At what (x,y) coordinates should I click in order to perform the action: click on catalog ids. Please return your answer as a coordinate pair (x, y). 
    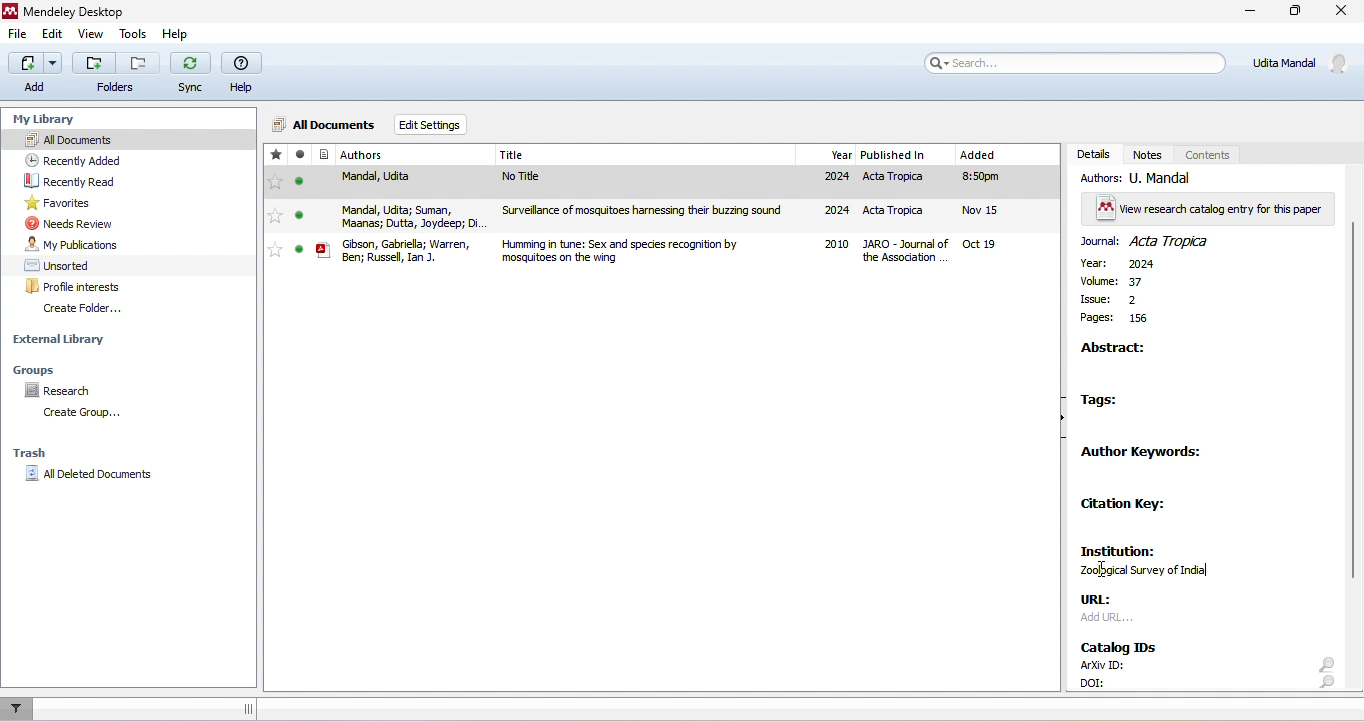
    Looking at the image, I should click on (1122, 644).